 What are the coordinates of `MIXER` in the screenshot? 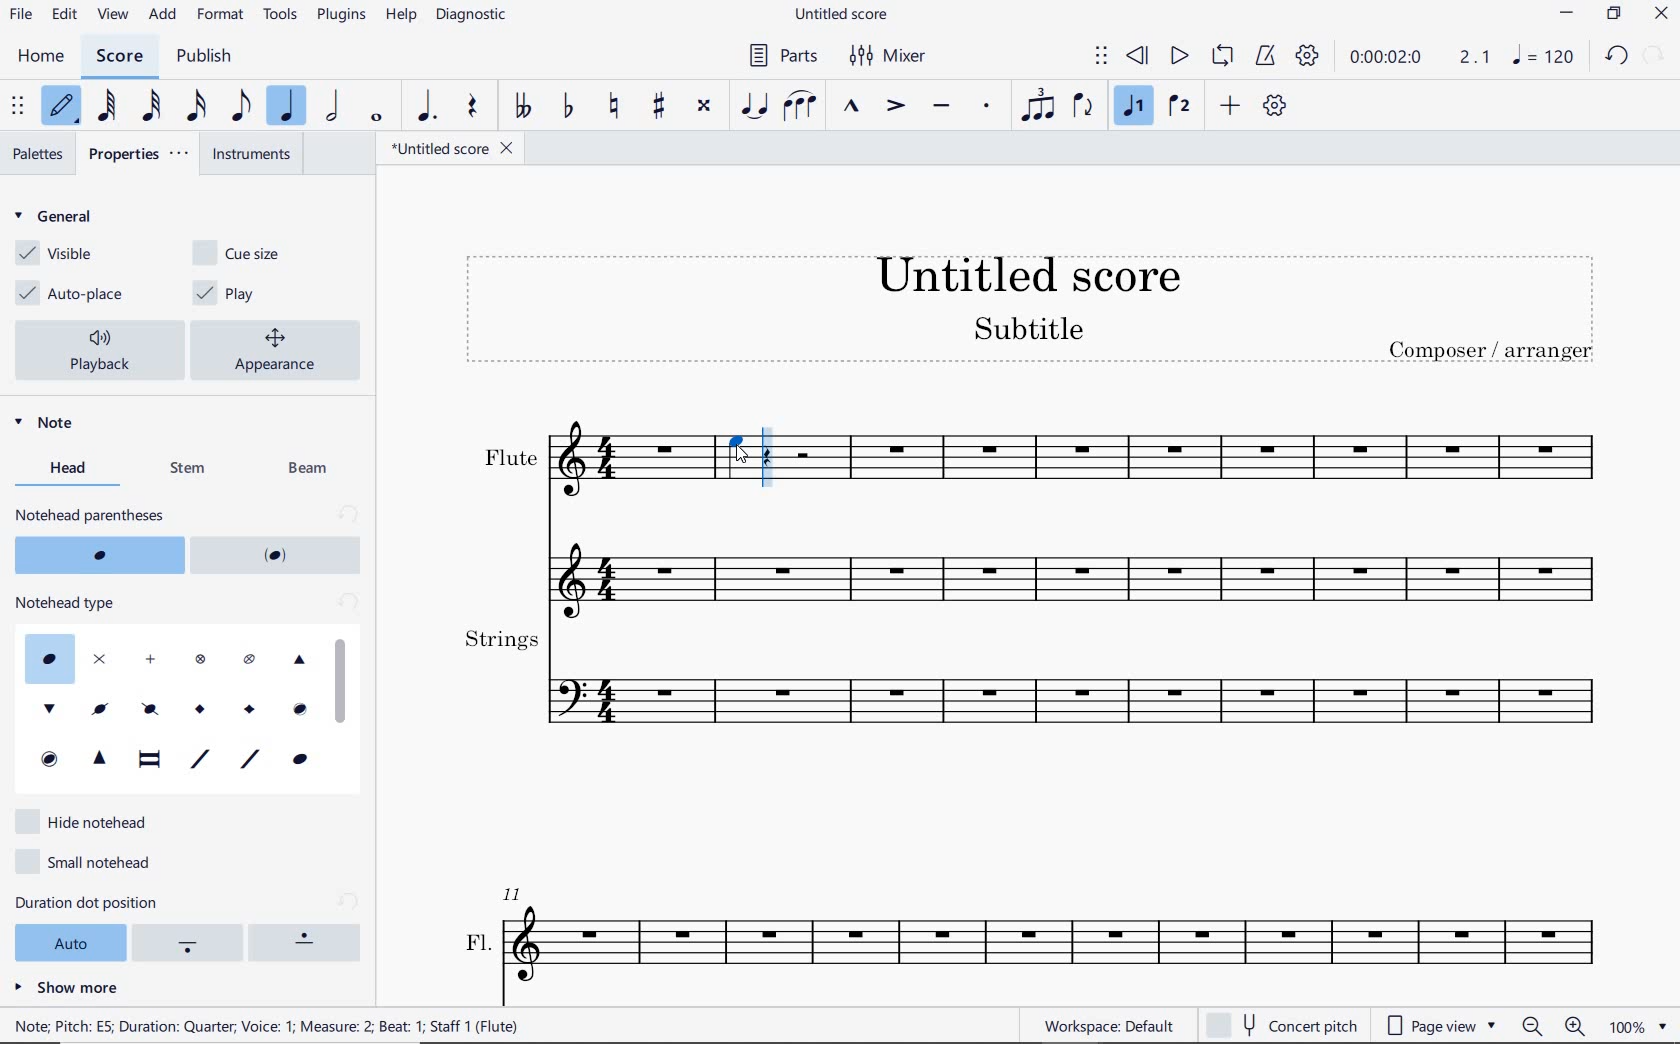 It's located at (890, 57).